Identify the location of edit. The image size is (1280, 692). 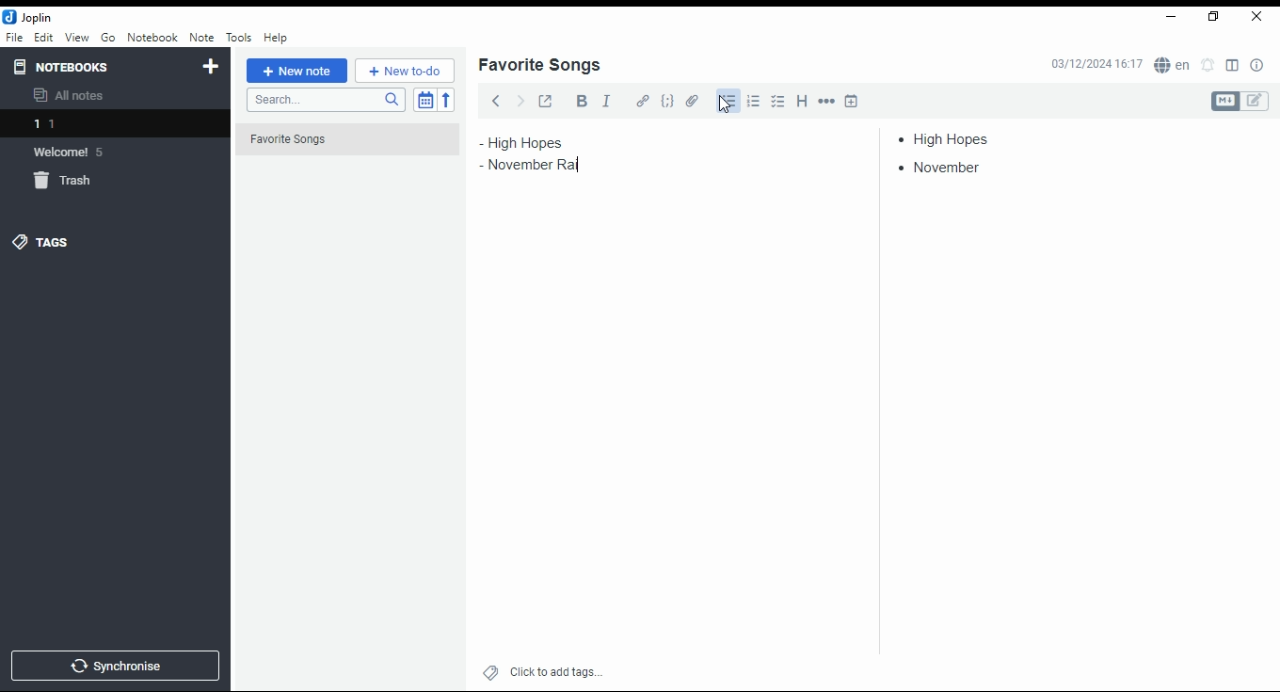
(43, 36).